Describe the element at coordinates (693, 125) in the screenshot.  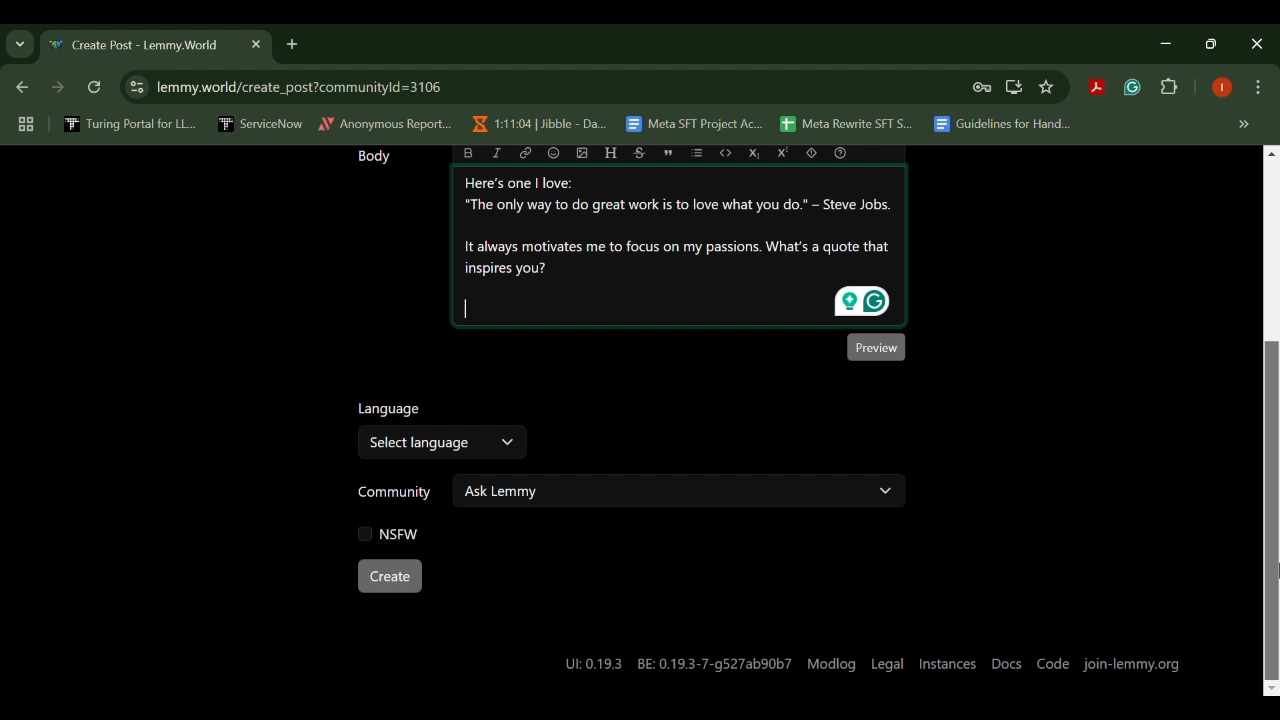
I see `Meta SFT Project Ac...` at that location.